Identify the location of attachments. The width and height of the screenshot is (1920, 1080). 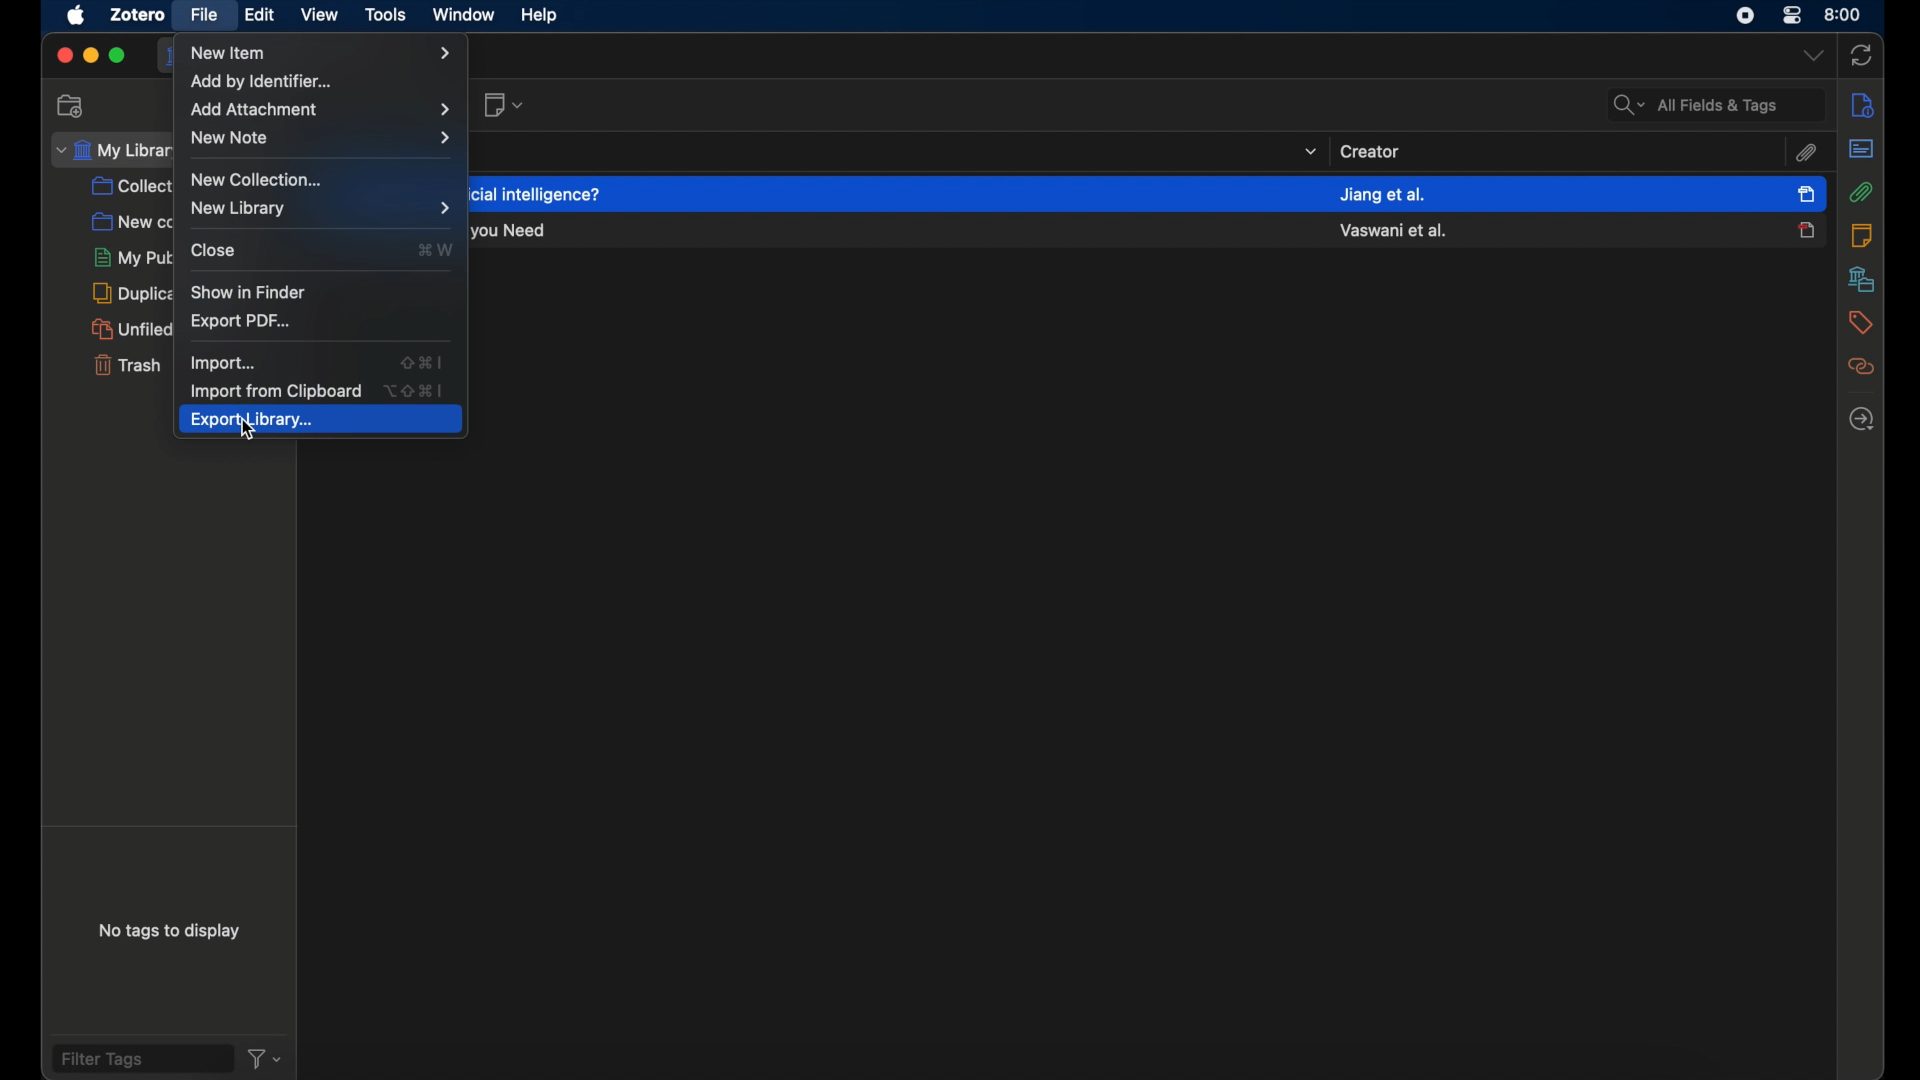
(1861, 192).